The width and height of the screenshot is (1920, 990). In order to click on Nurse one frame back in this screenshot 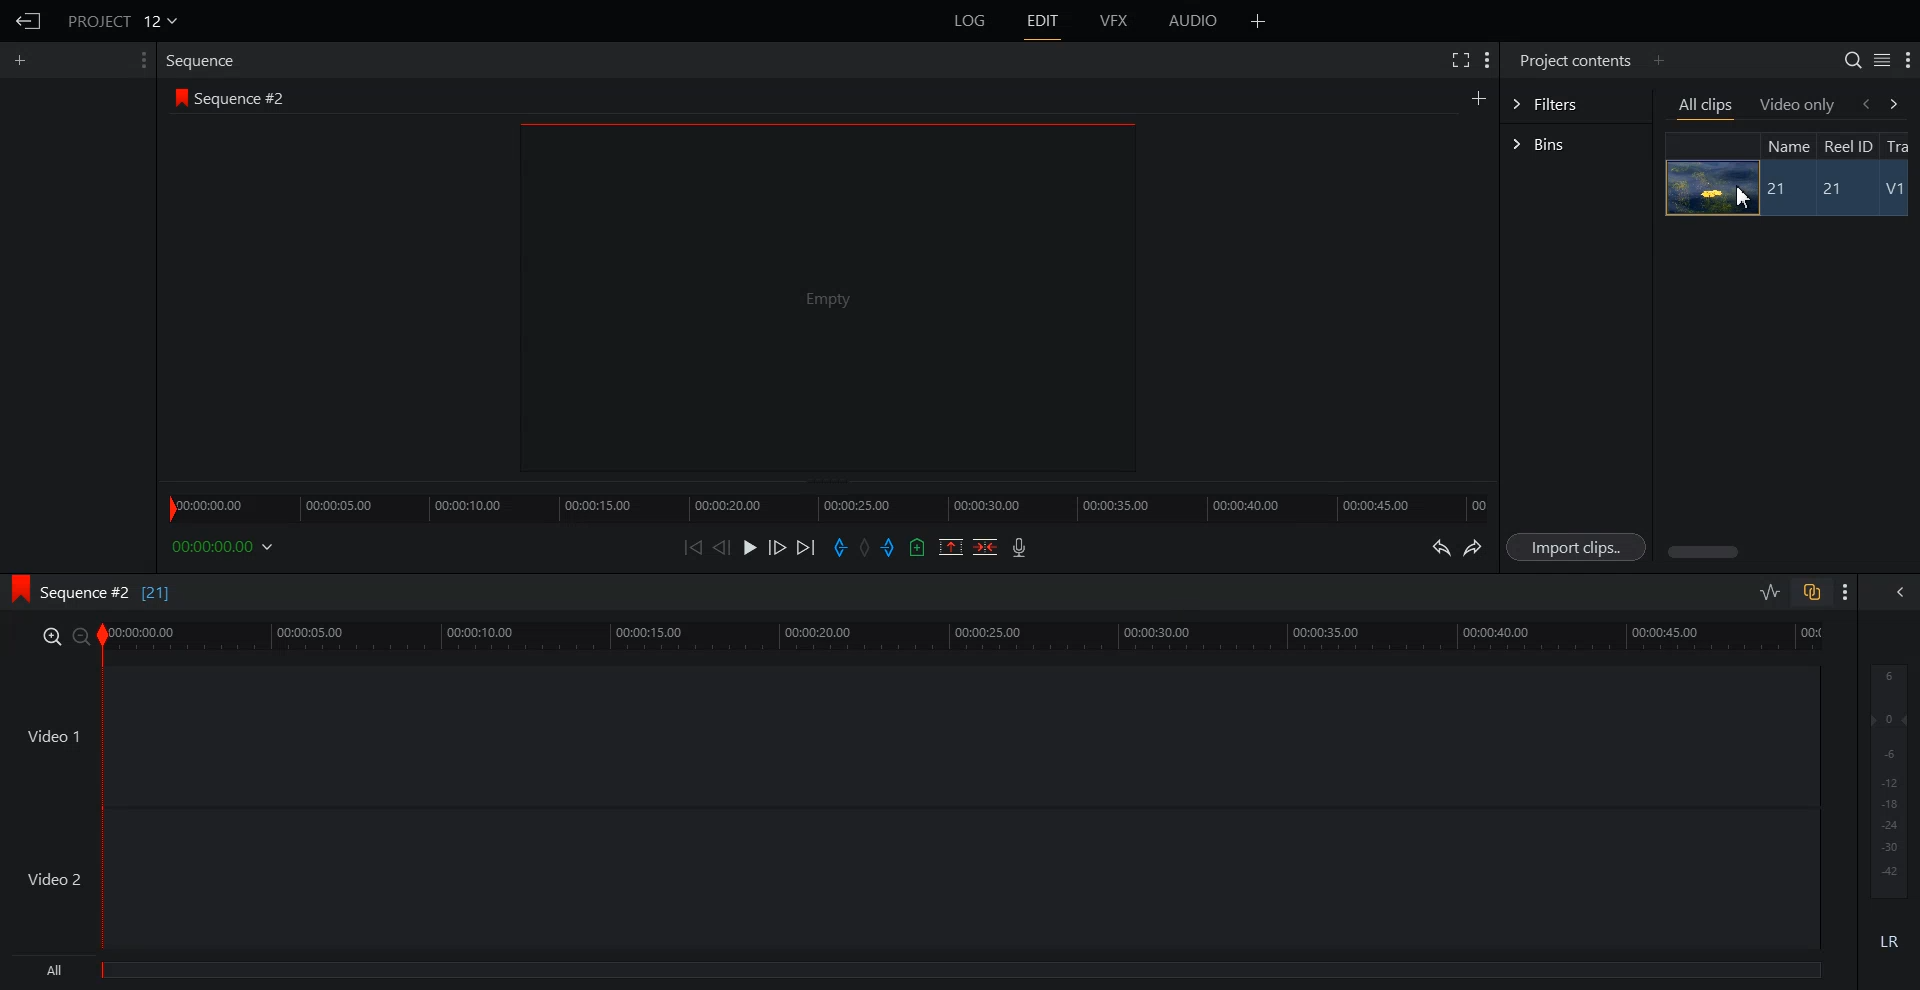, I will do `click(722, 547)`.